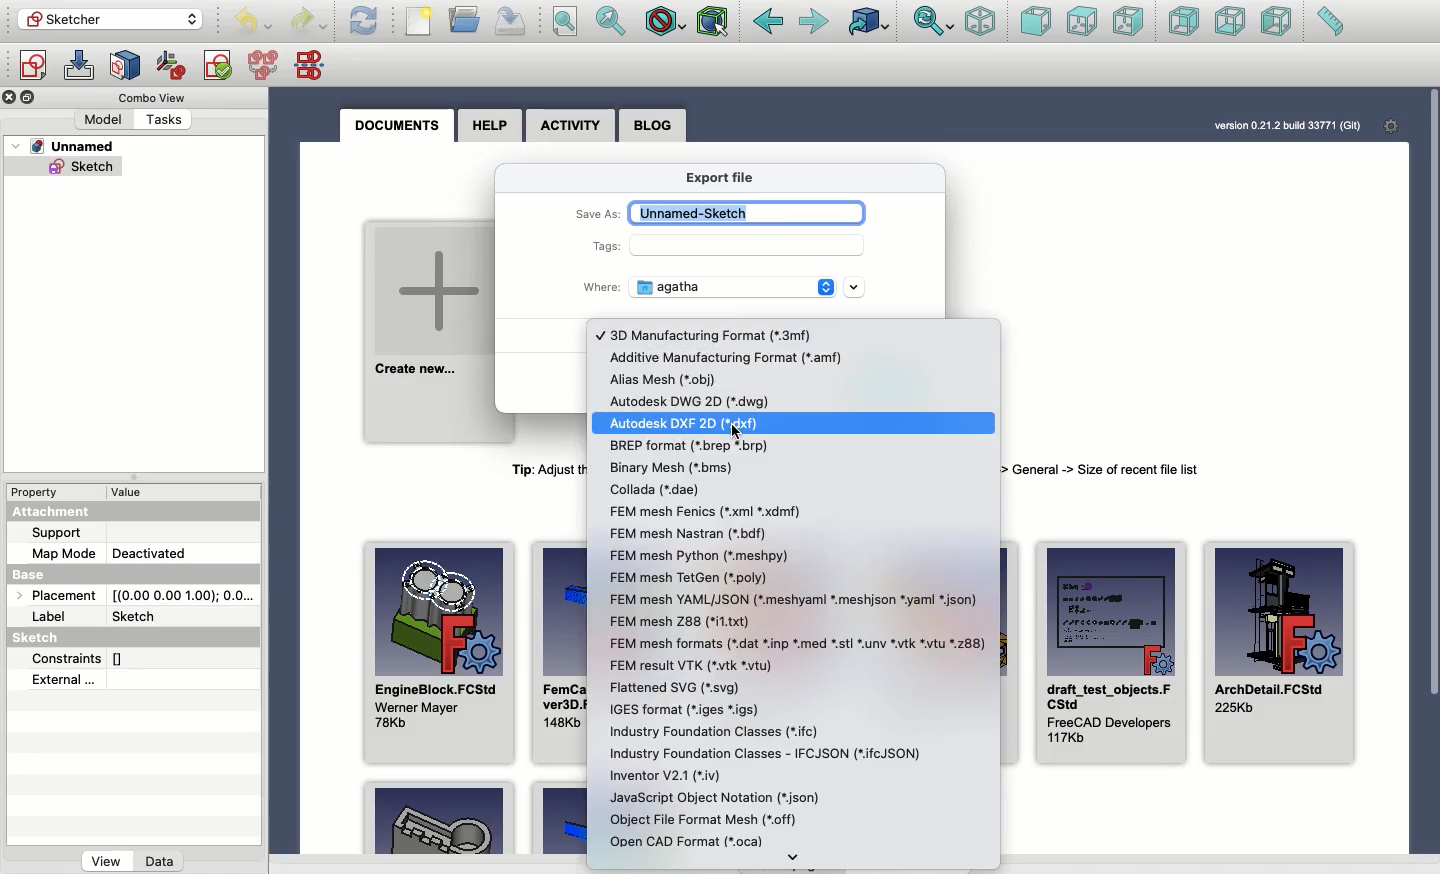 The height and width of the screenshot is (874, 1440). What do you see at coordinates (443, 819) in the screenshot?
I see `Example 1` at bounding box center [443, 819].